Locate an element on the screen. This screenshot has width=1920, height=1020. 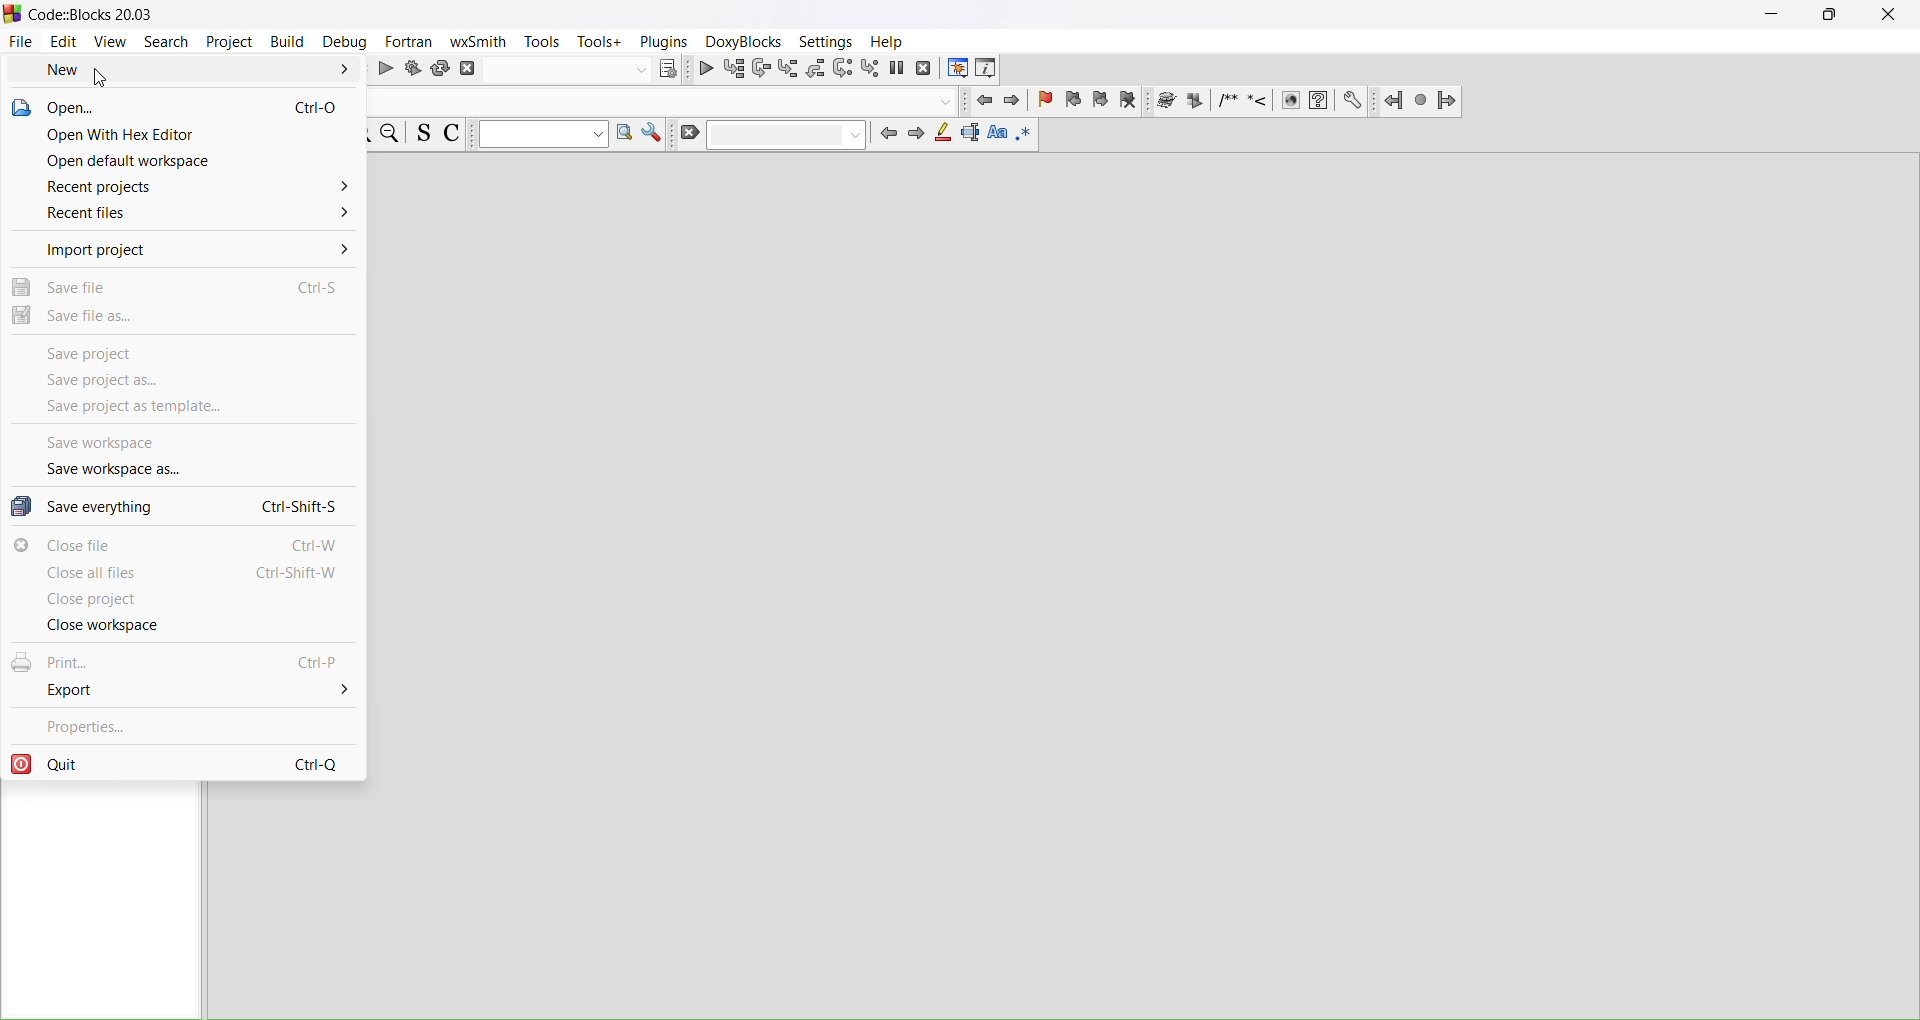
run to cursor is located at coordinates (735, 69).